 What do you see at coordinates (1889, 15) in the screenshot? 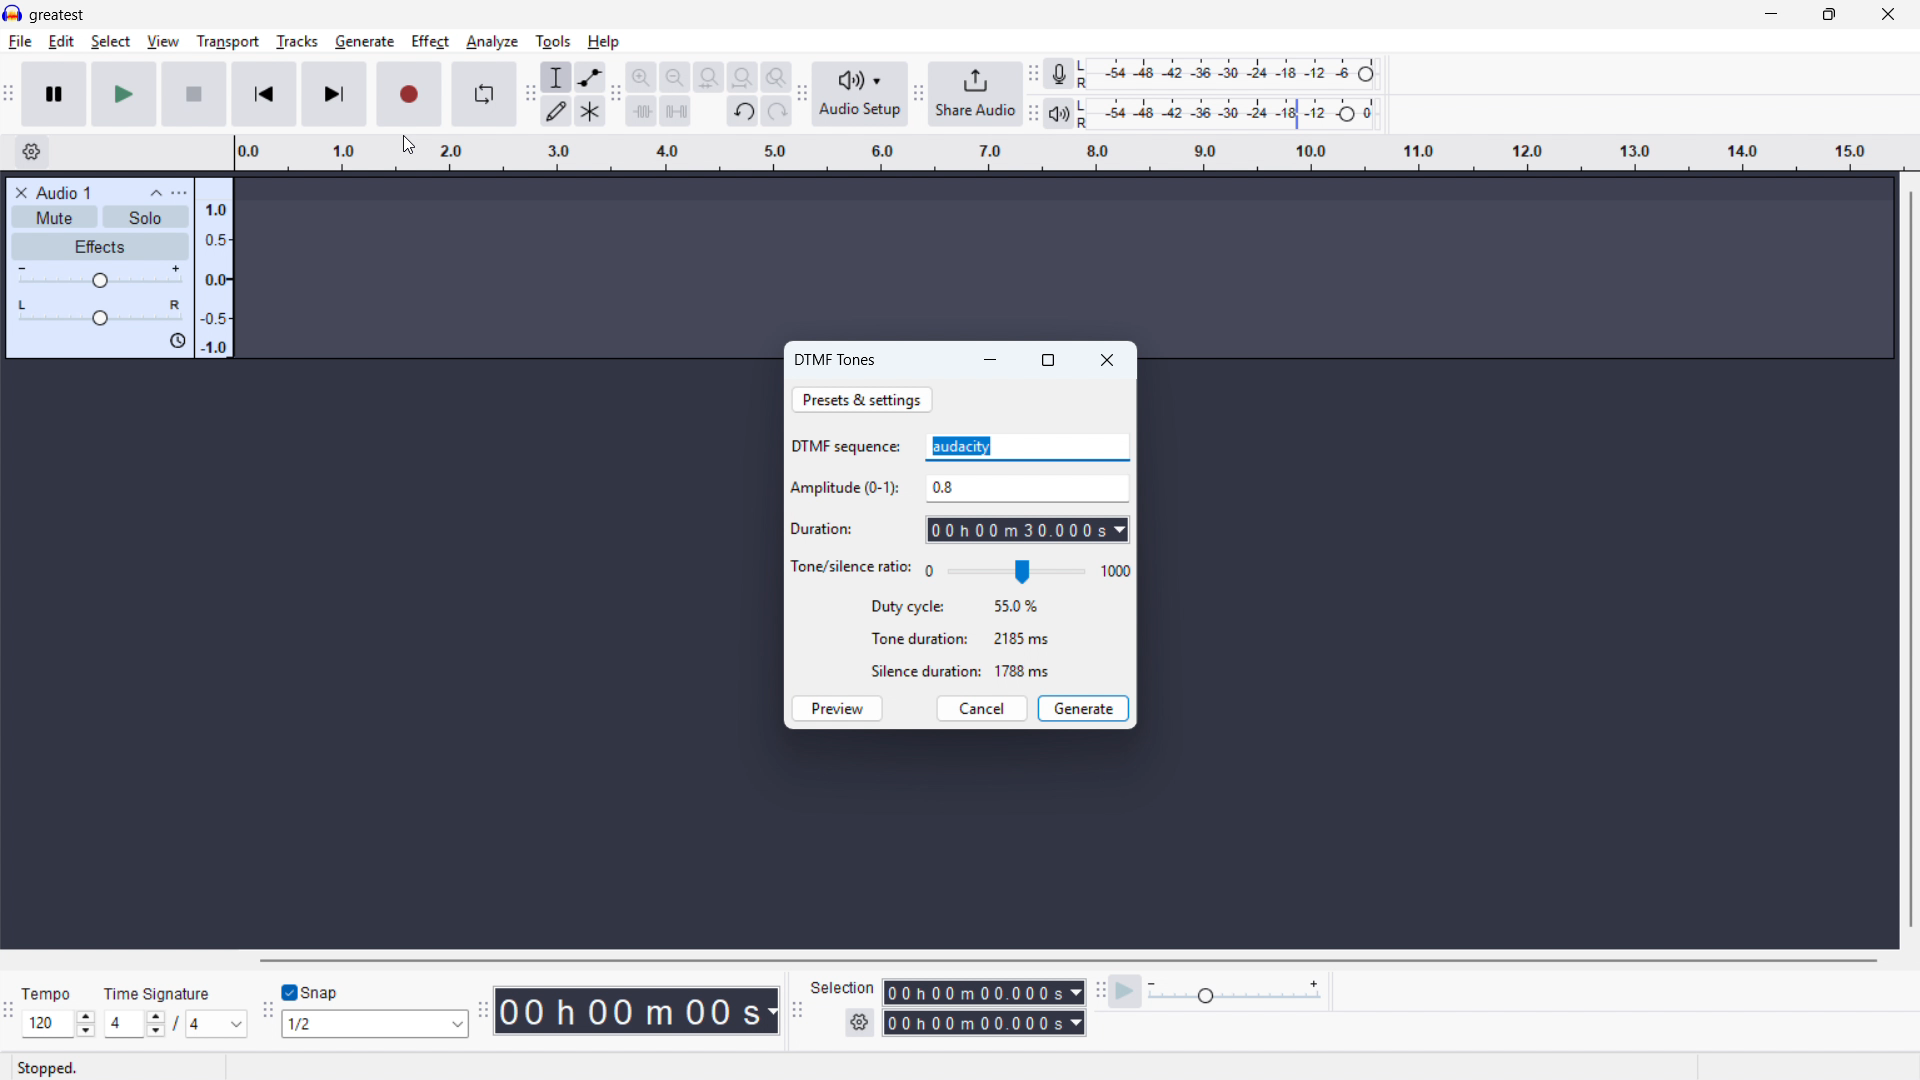
I see `close ` at bounding box center [1889, 15].